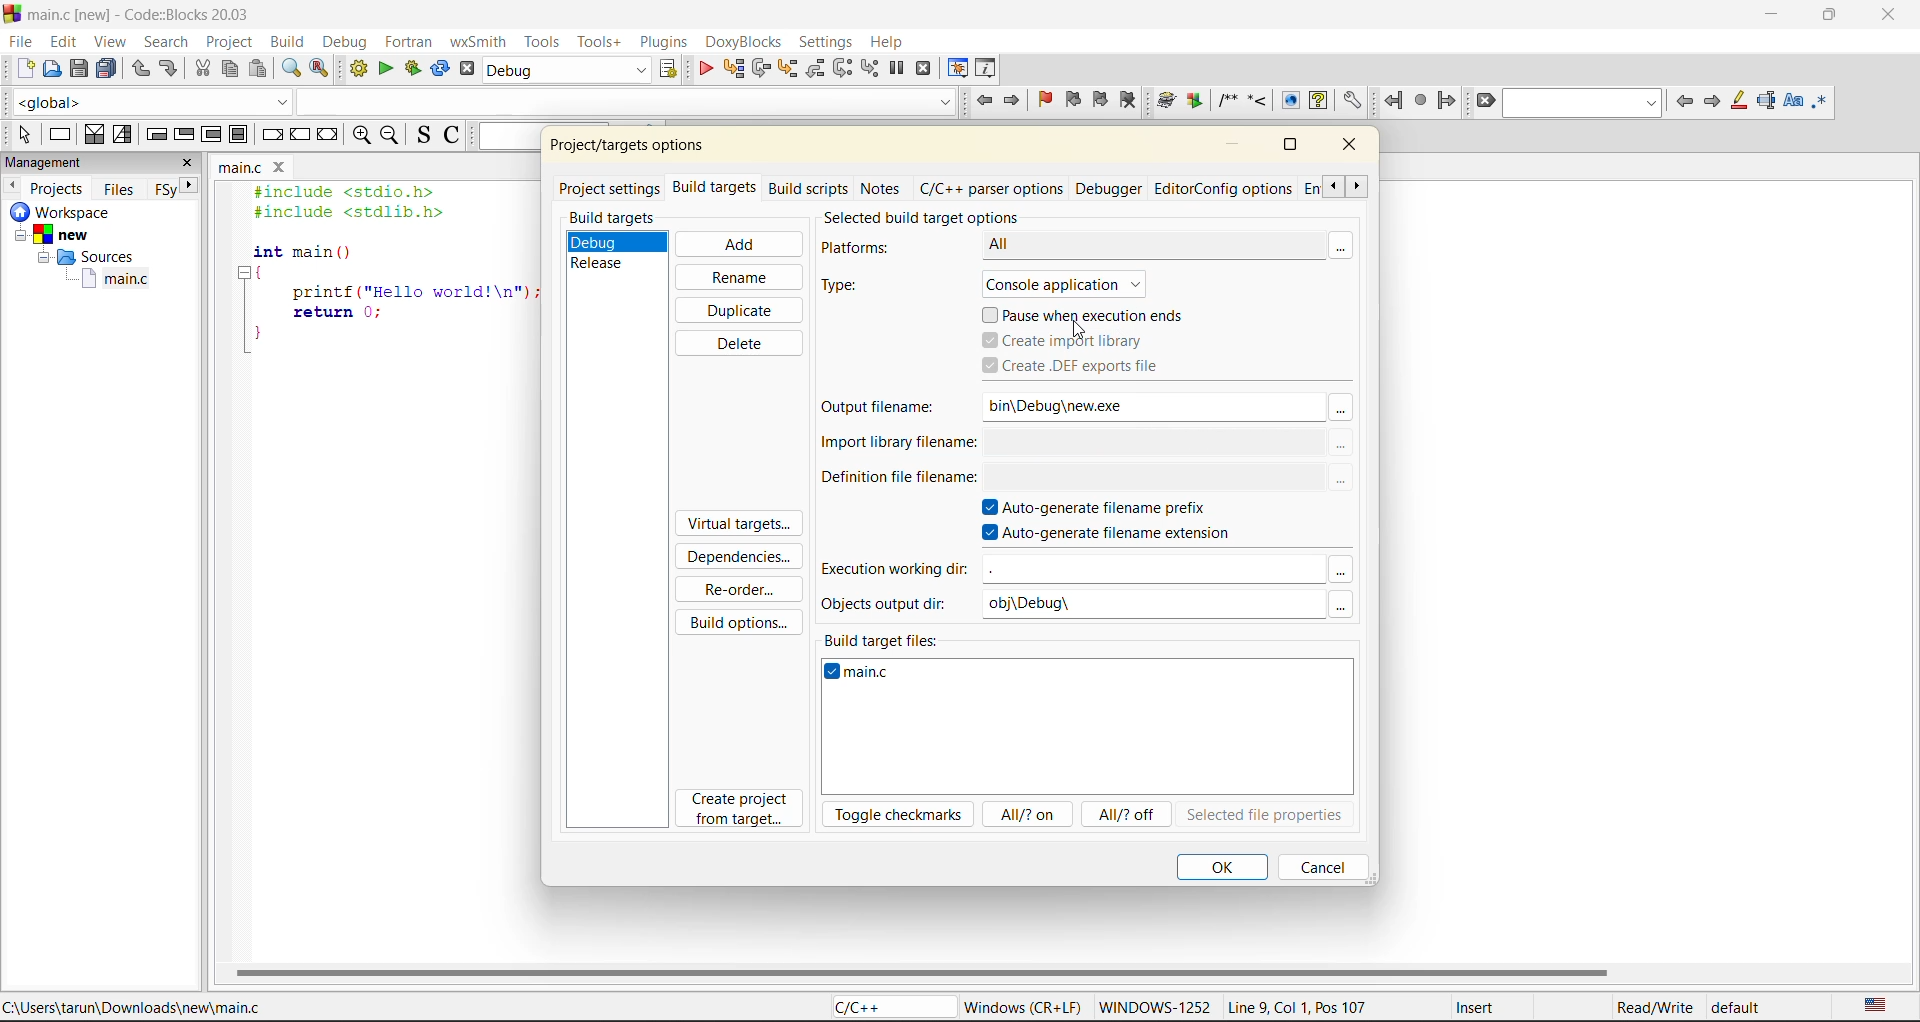  Describe the element at coordinates (1474, 1007) in the screenshot. I see `Insert` at that location.